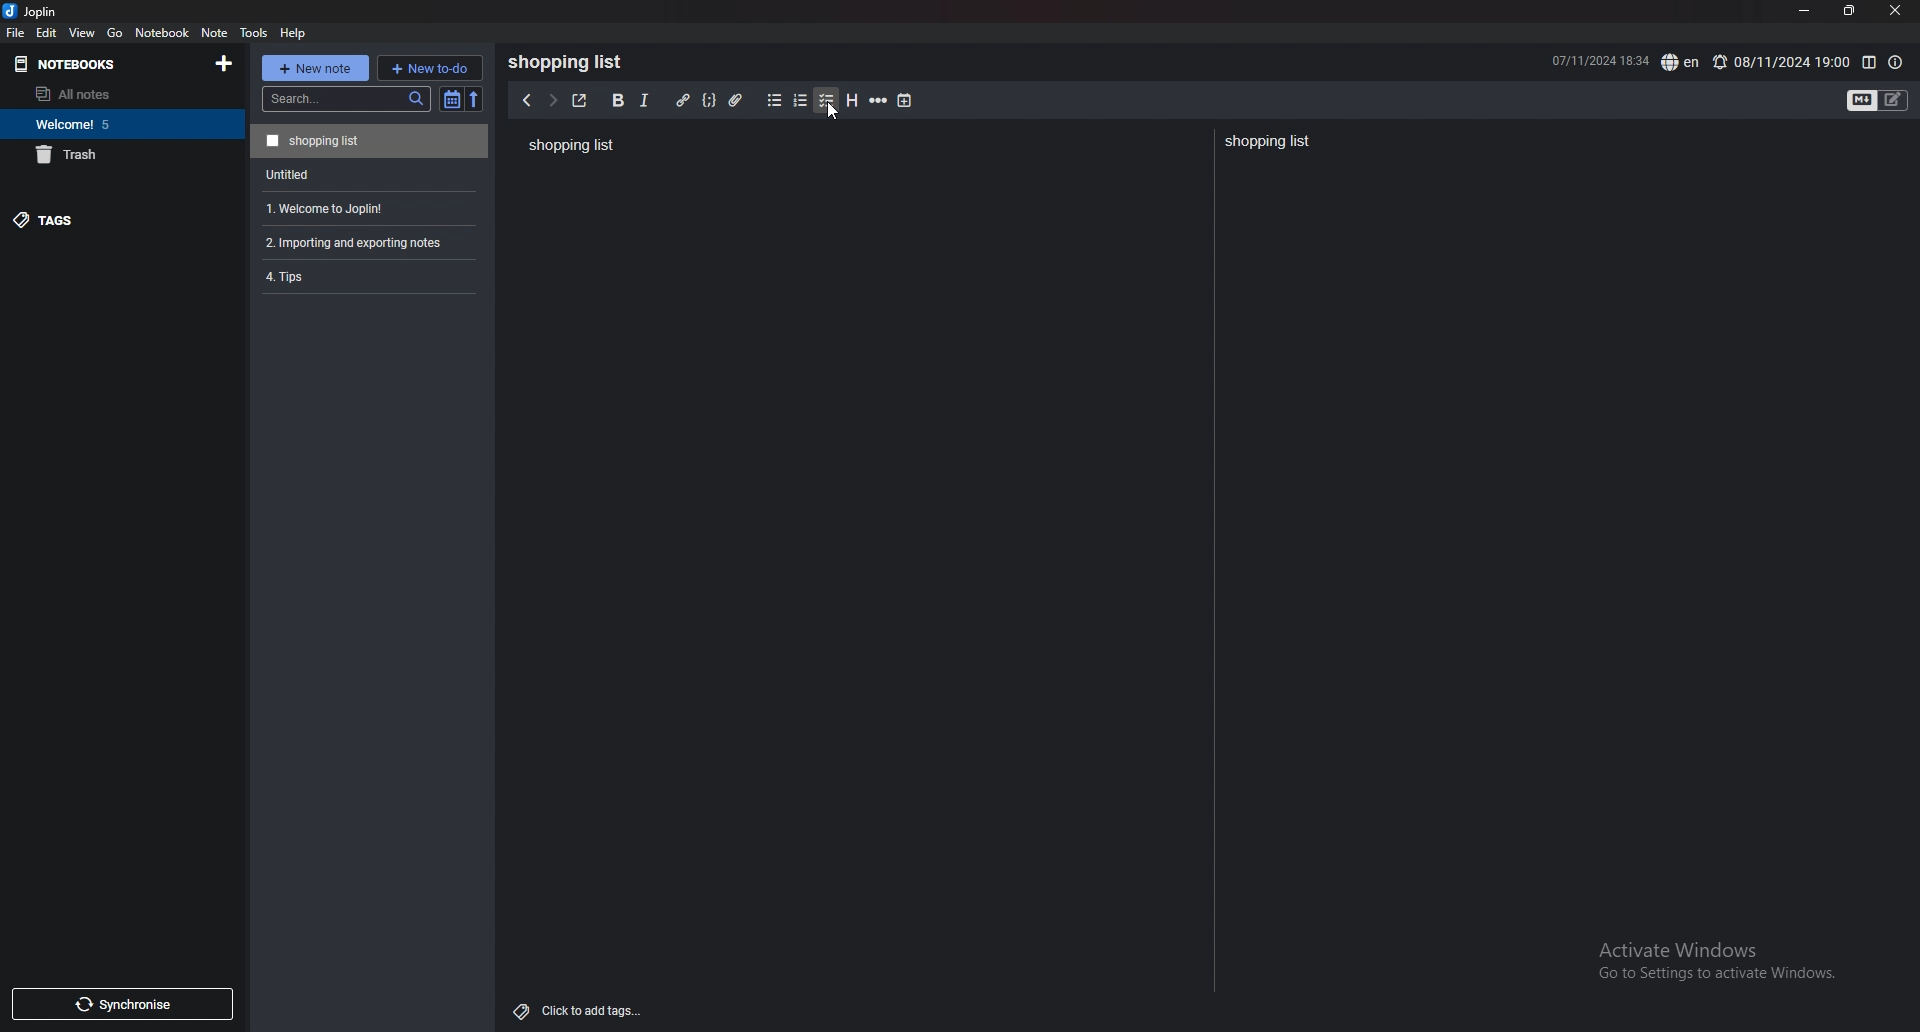 The width and height of the screenshot is (1920, 1032). Describe the element at coordinates (366, 173) in the screenshot. I see `Untitled` at that location.